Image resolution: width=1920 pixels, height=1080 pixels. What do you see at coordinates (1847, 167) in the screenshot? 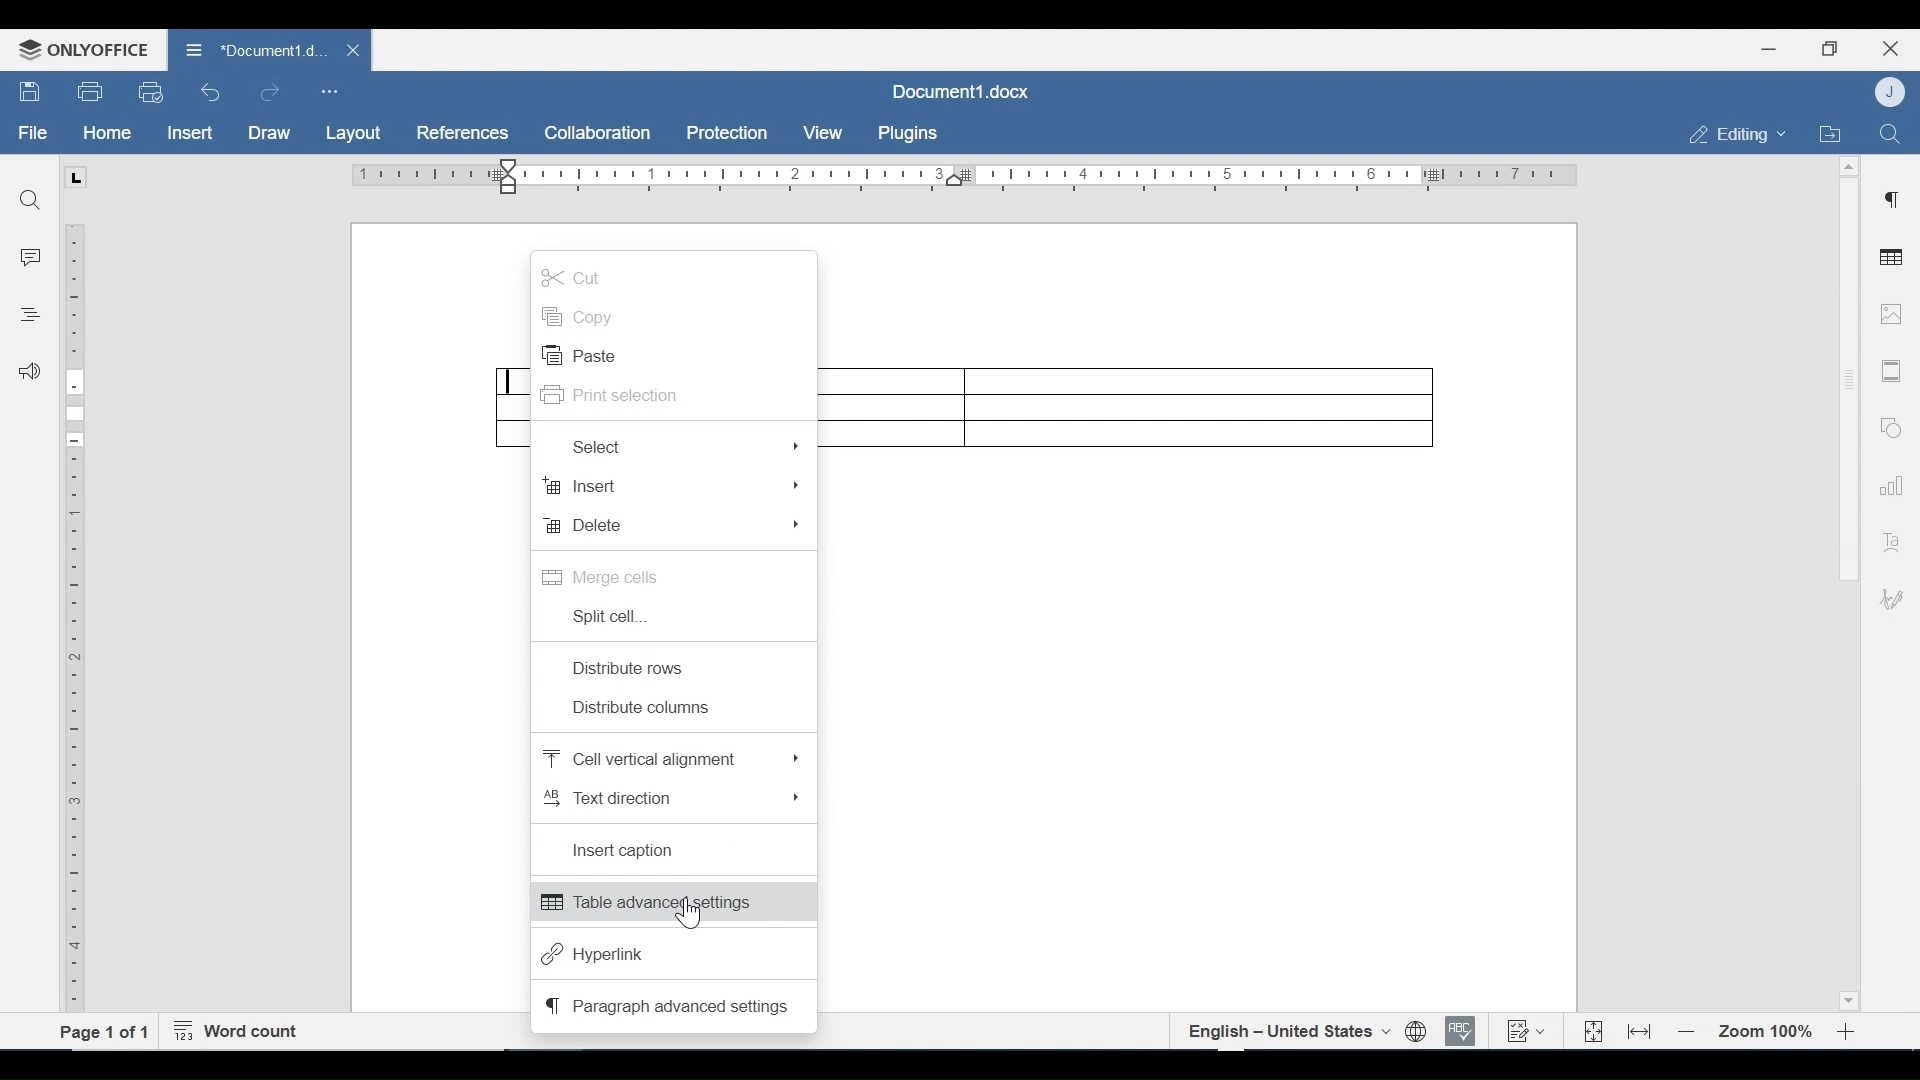
I see `Scroll up` at bounding box center [1847, 167].